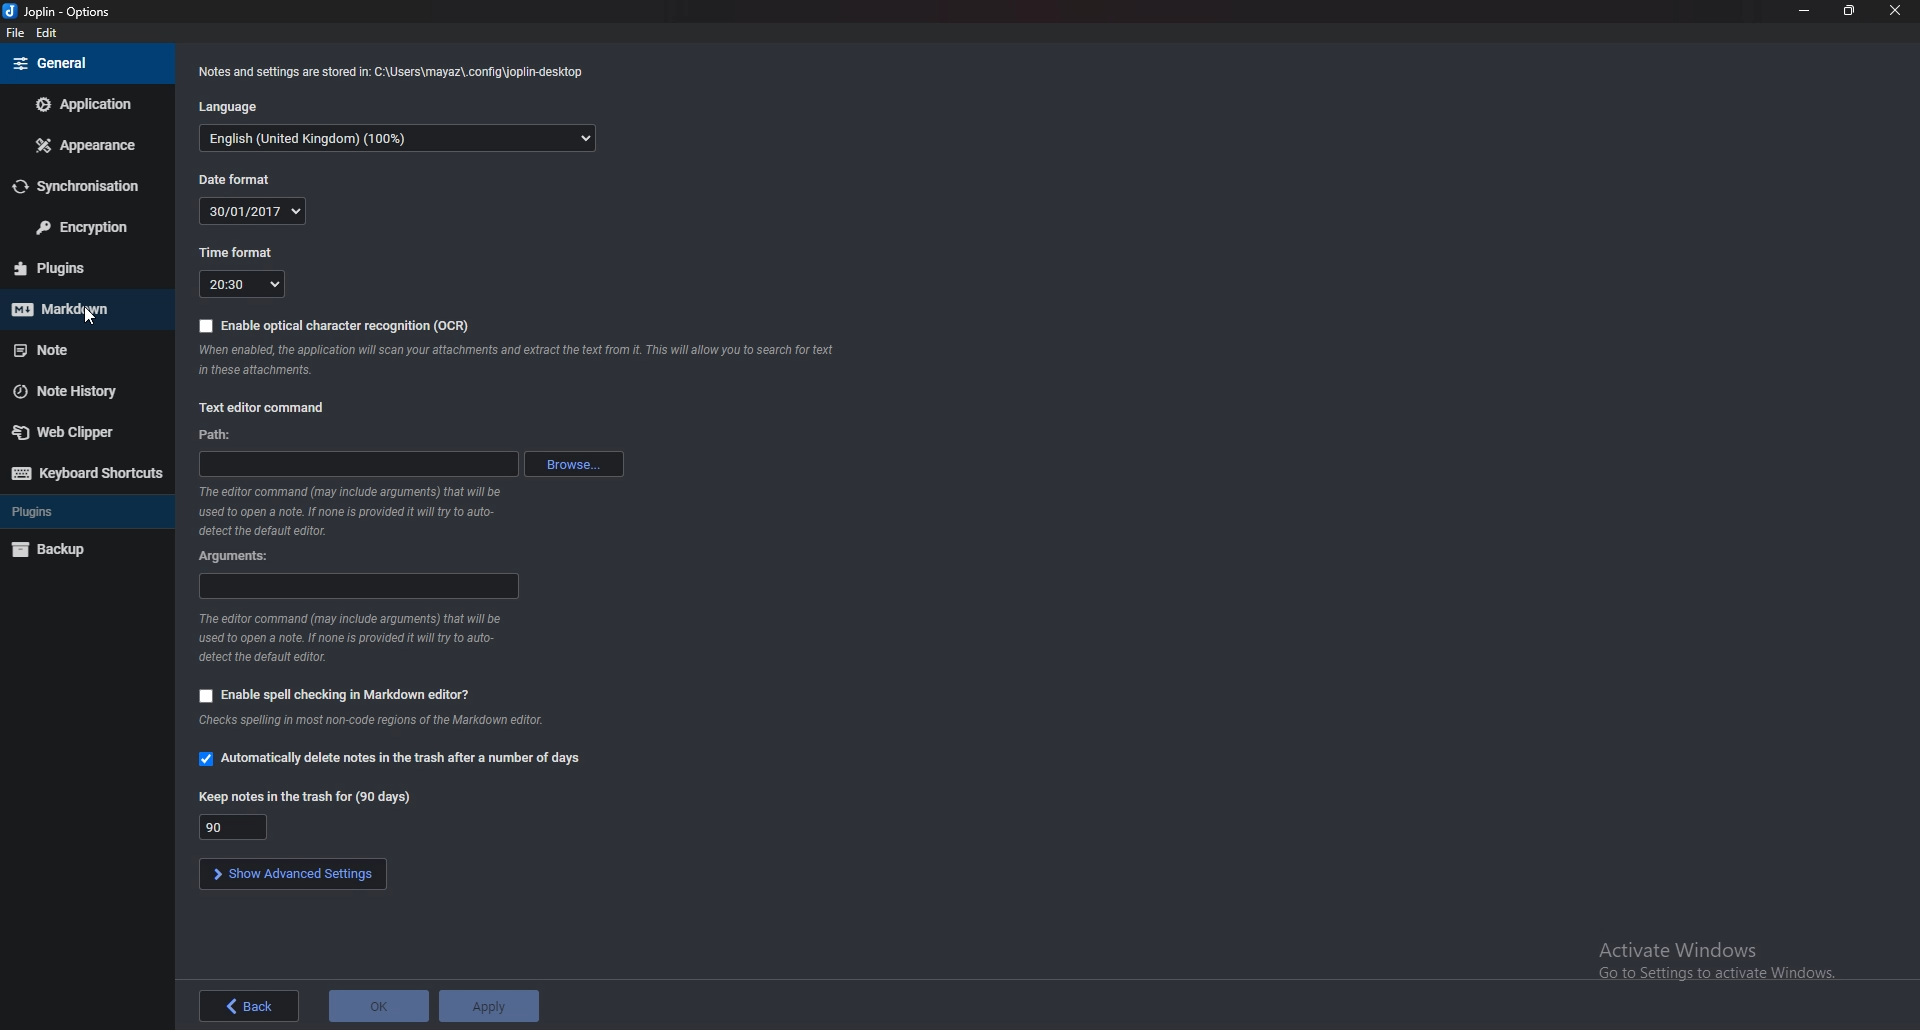 This screenshot has width=1920, height=1030. What do you see at coordinates (389, 759) in the screenshot?
I see `Automatically delete notes` at bounding box center [389, 759].